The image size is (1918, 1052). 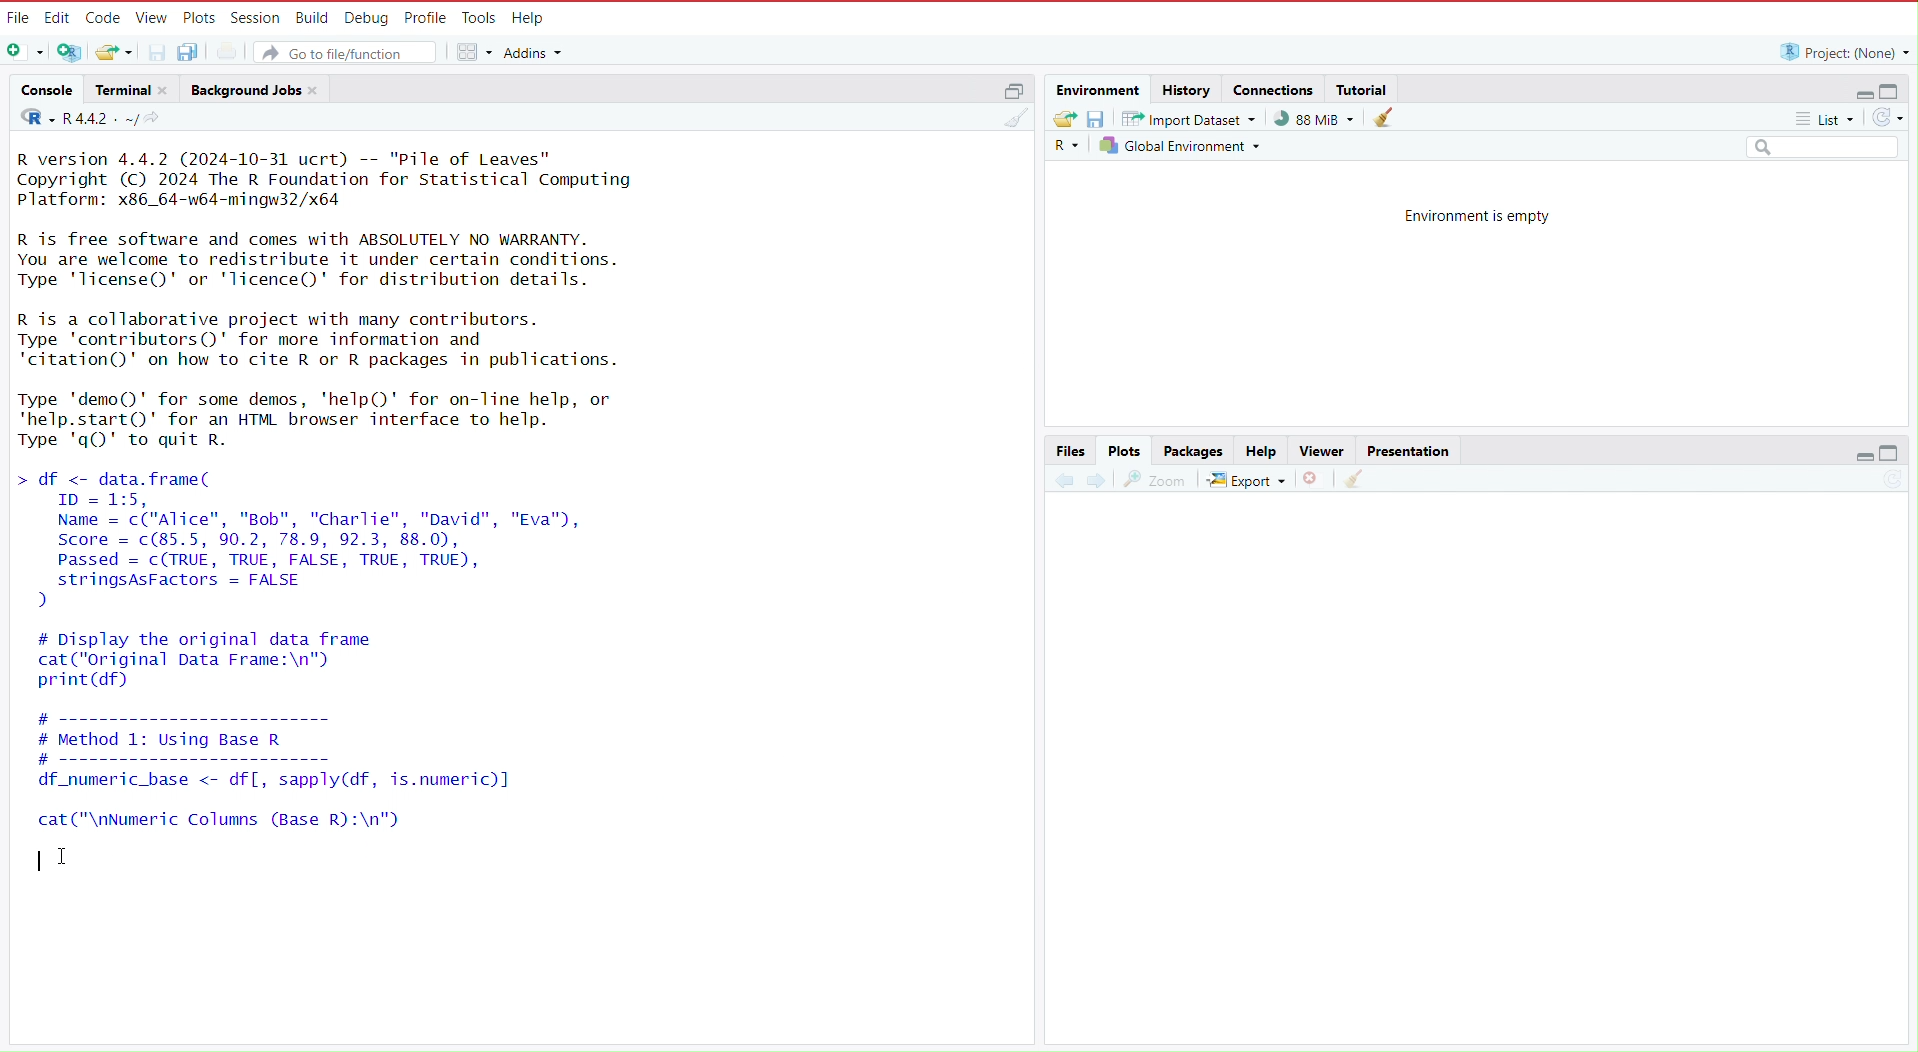 What do you see at coordinates (1061, 119) in the screenshot?
I see `Load workspace` at bounding box center [1061, 119].